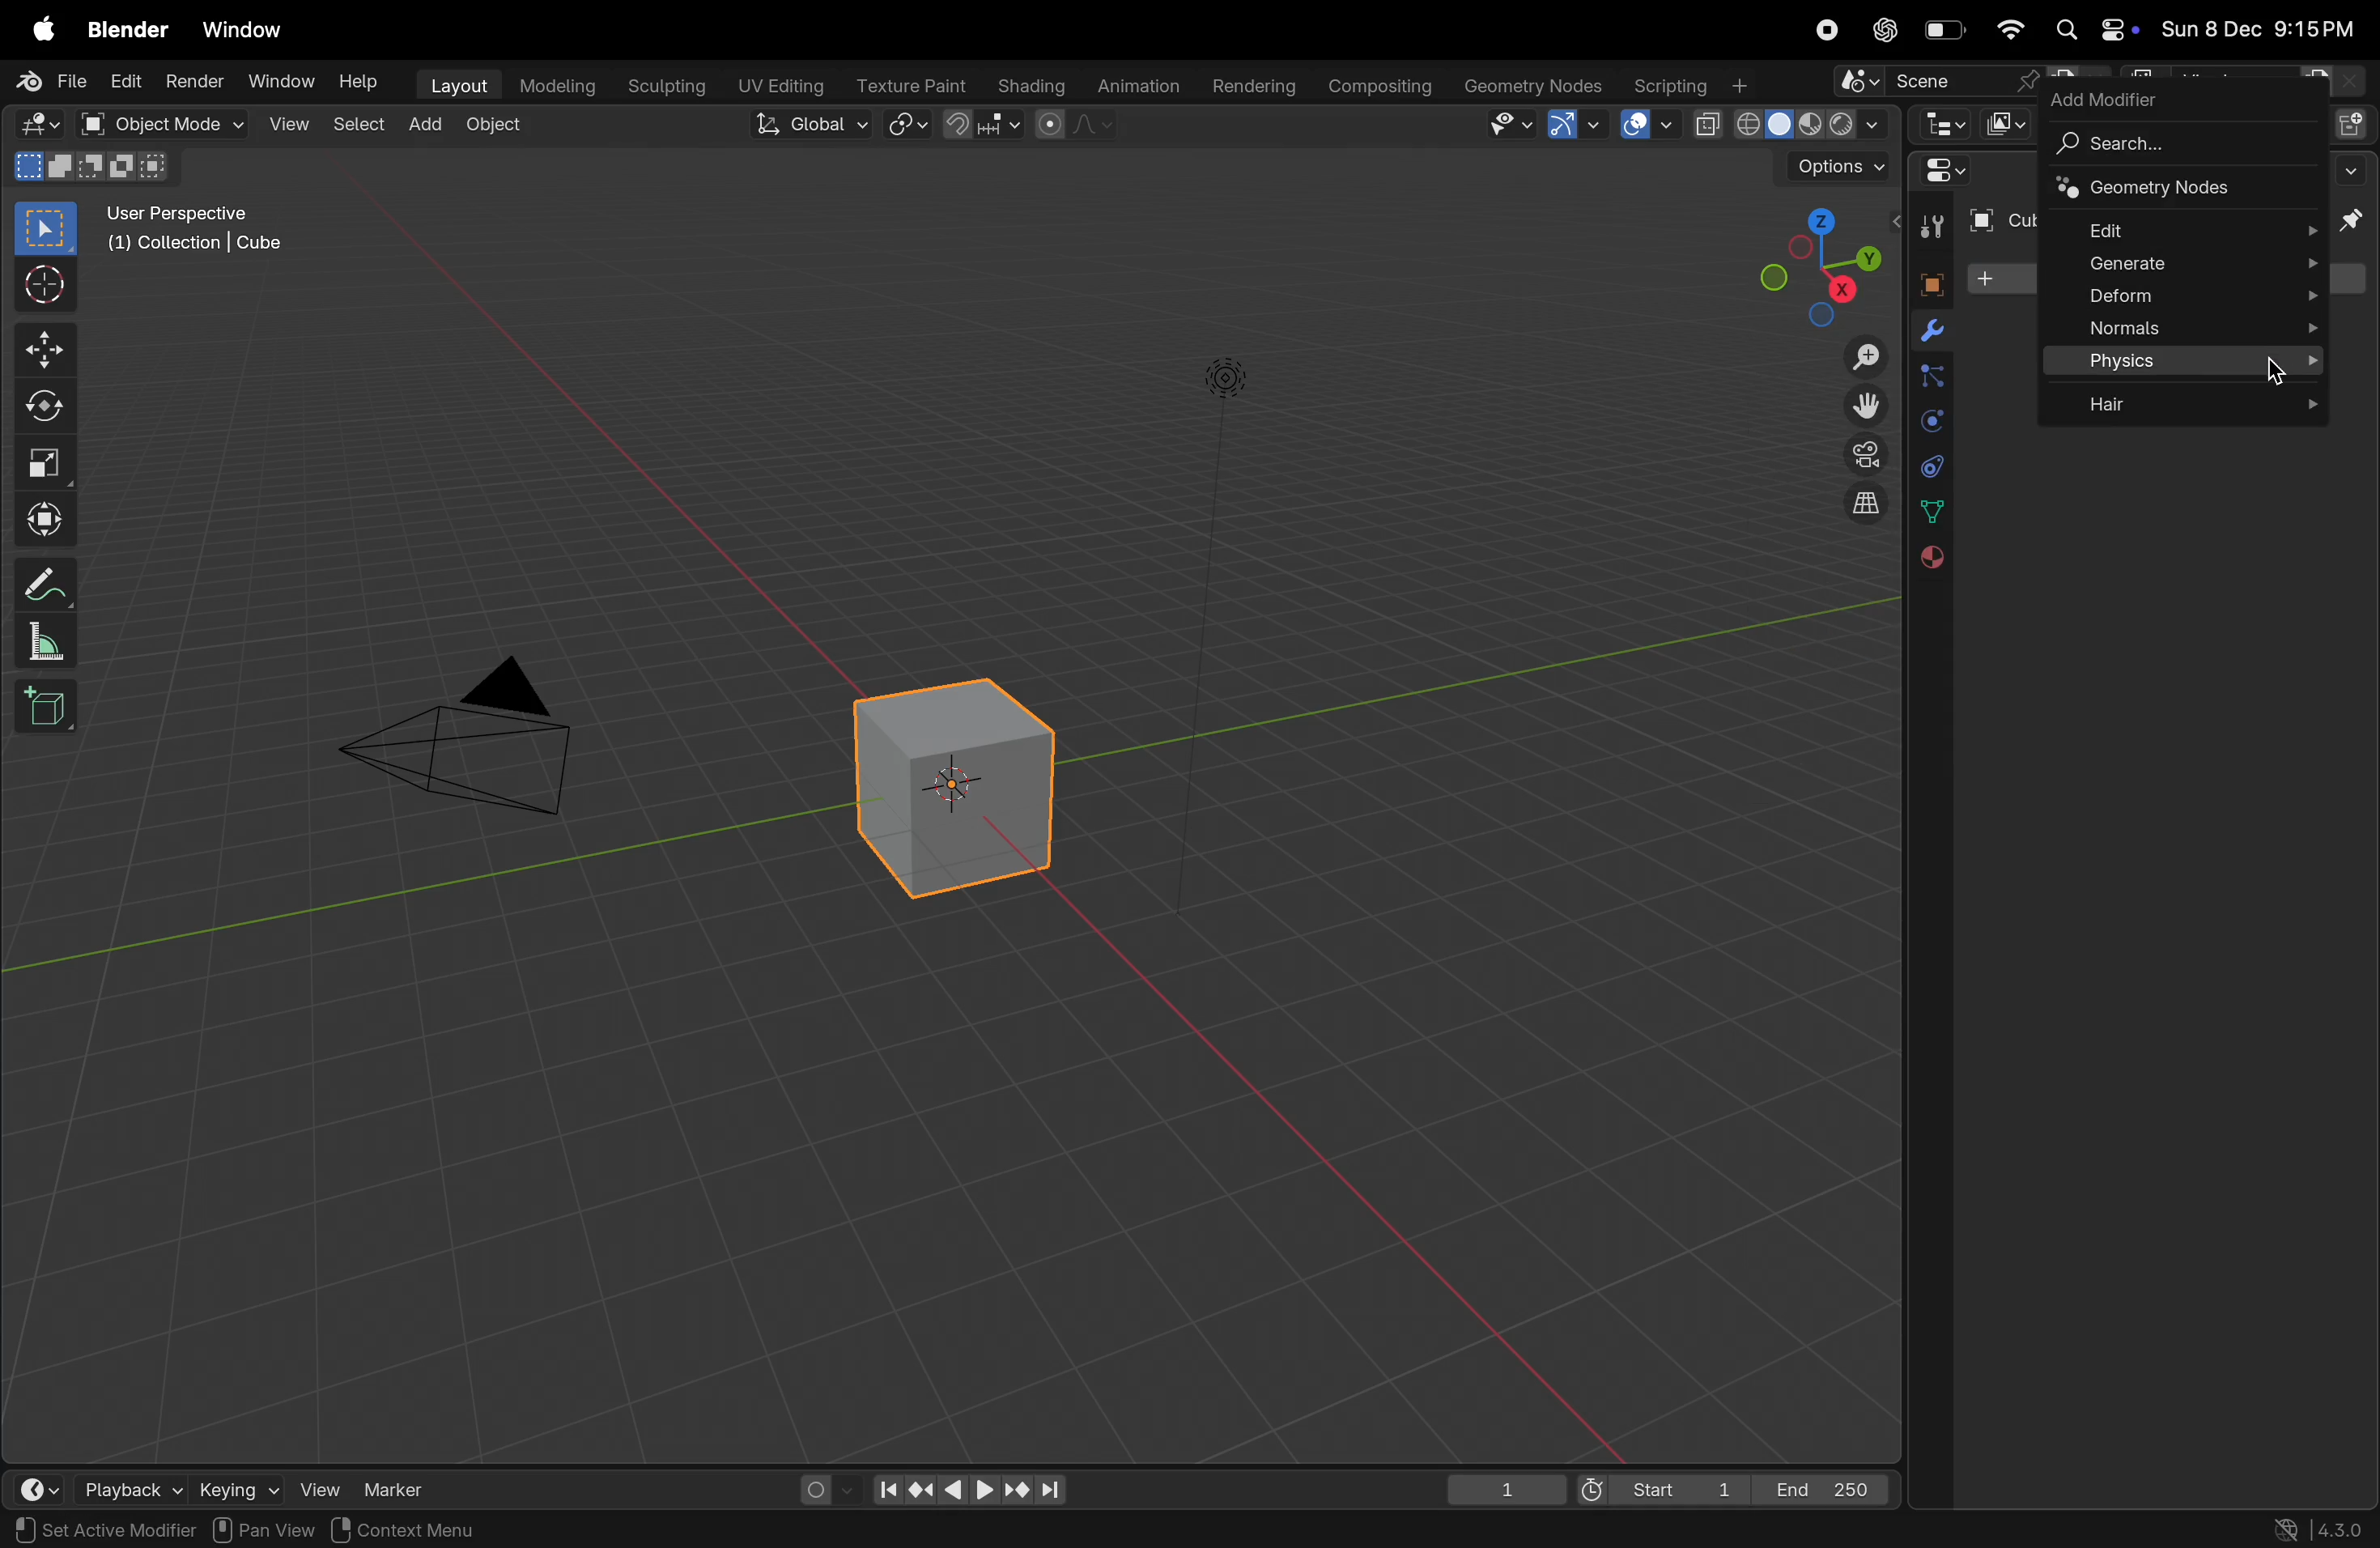  Describe the element at coordinates (183, 125) in the screenshot. I see `object mode` at that location.